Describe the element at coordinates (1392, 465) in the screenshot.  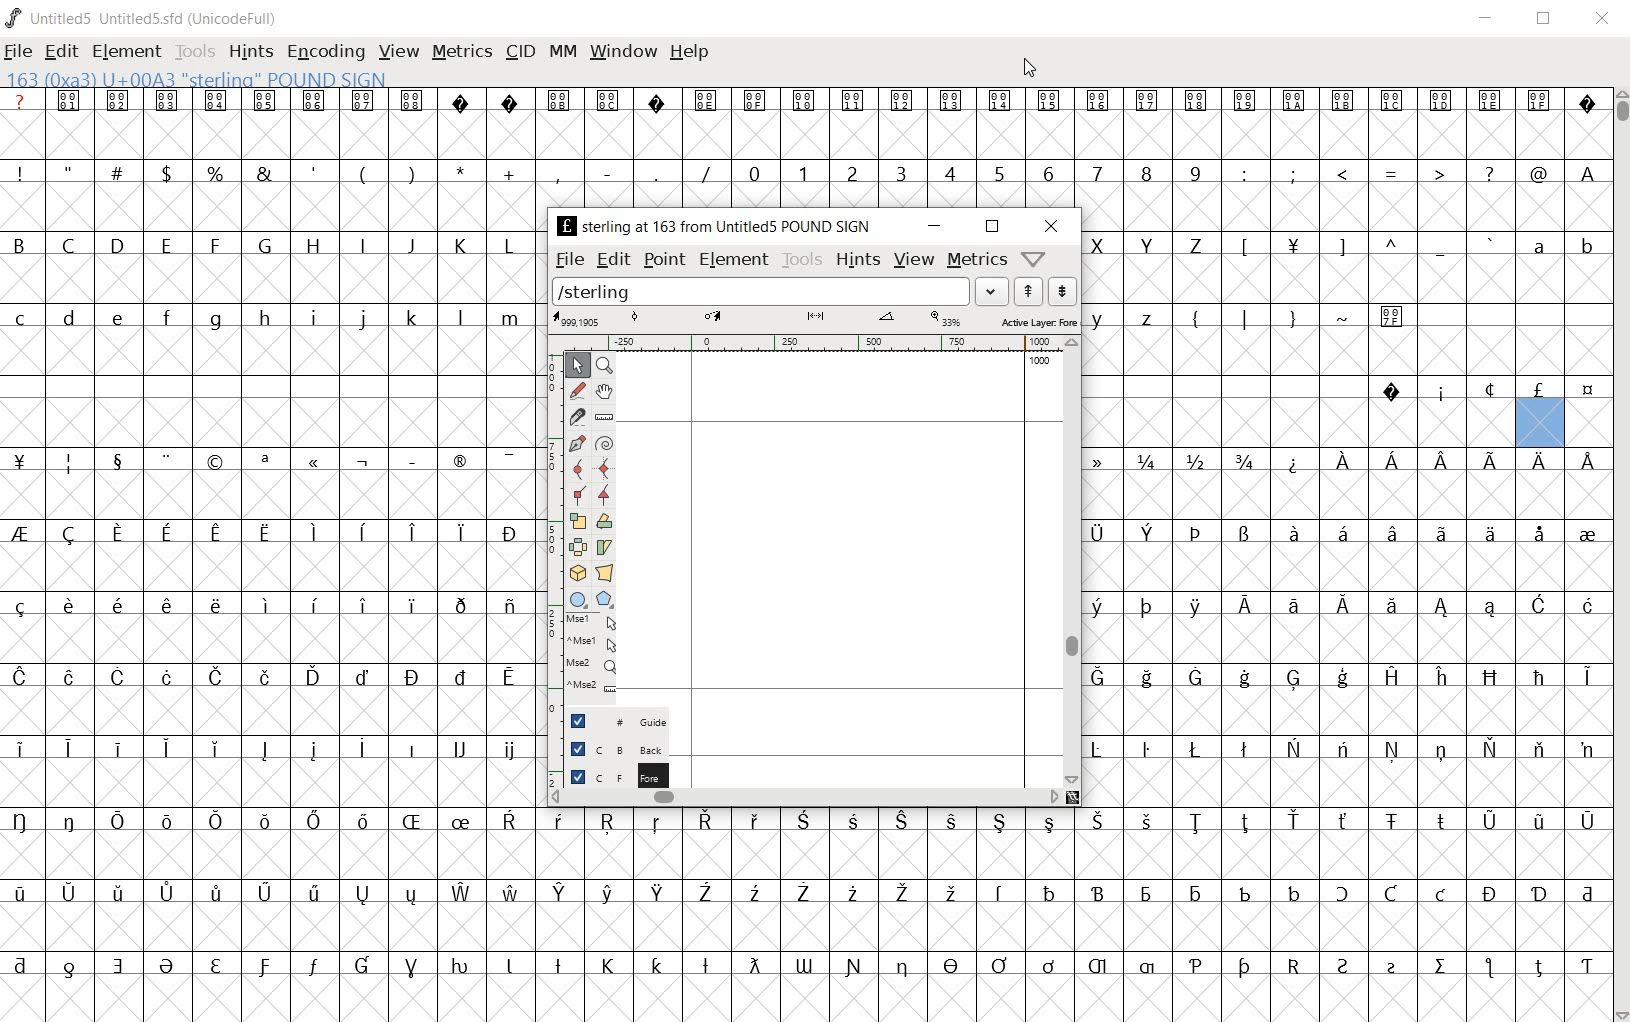
I see `Symbol` at that location.